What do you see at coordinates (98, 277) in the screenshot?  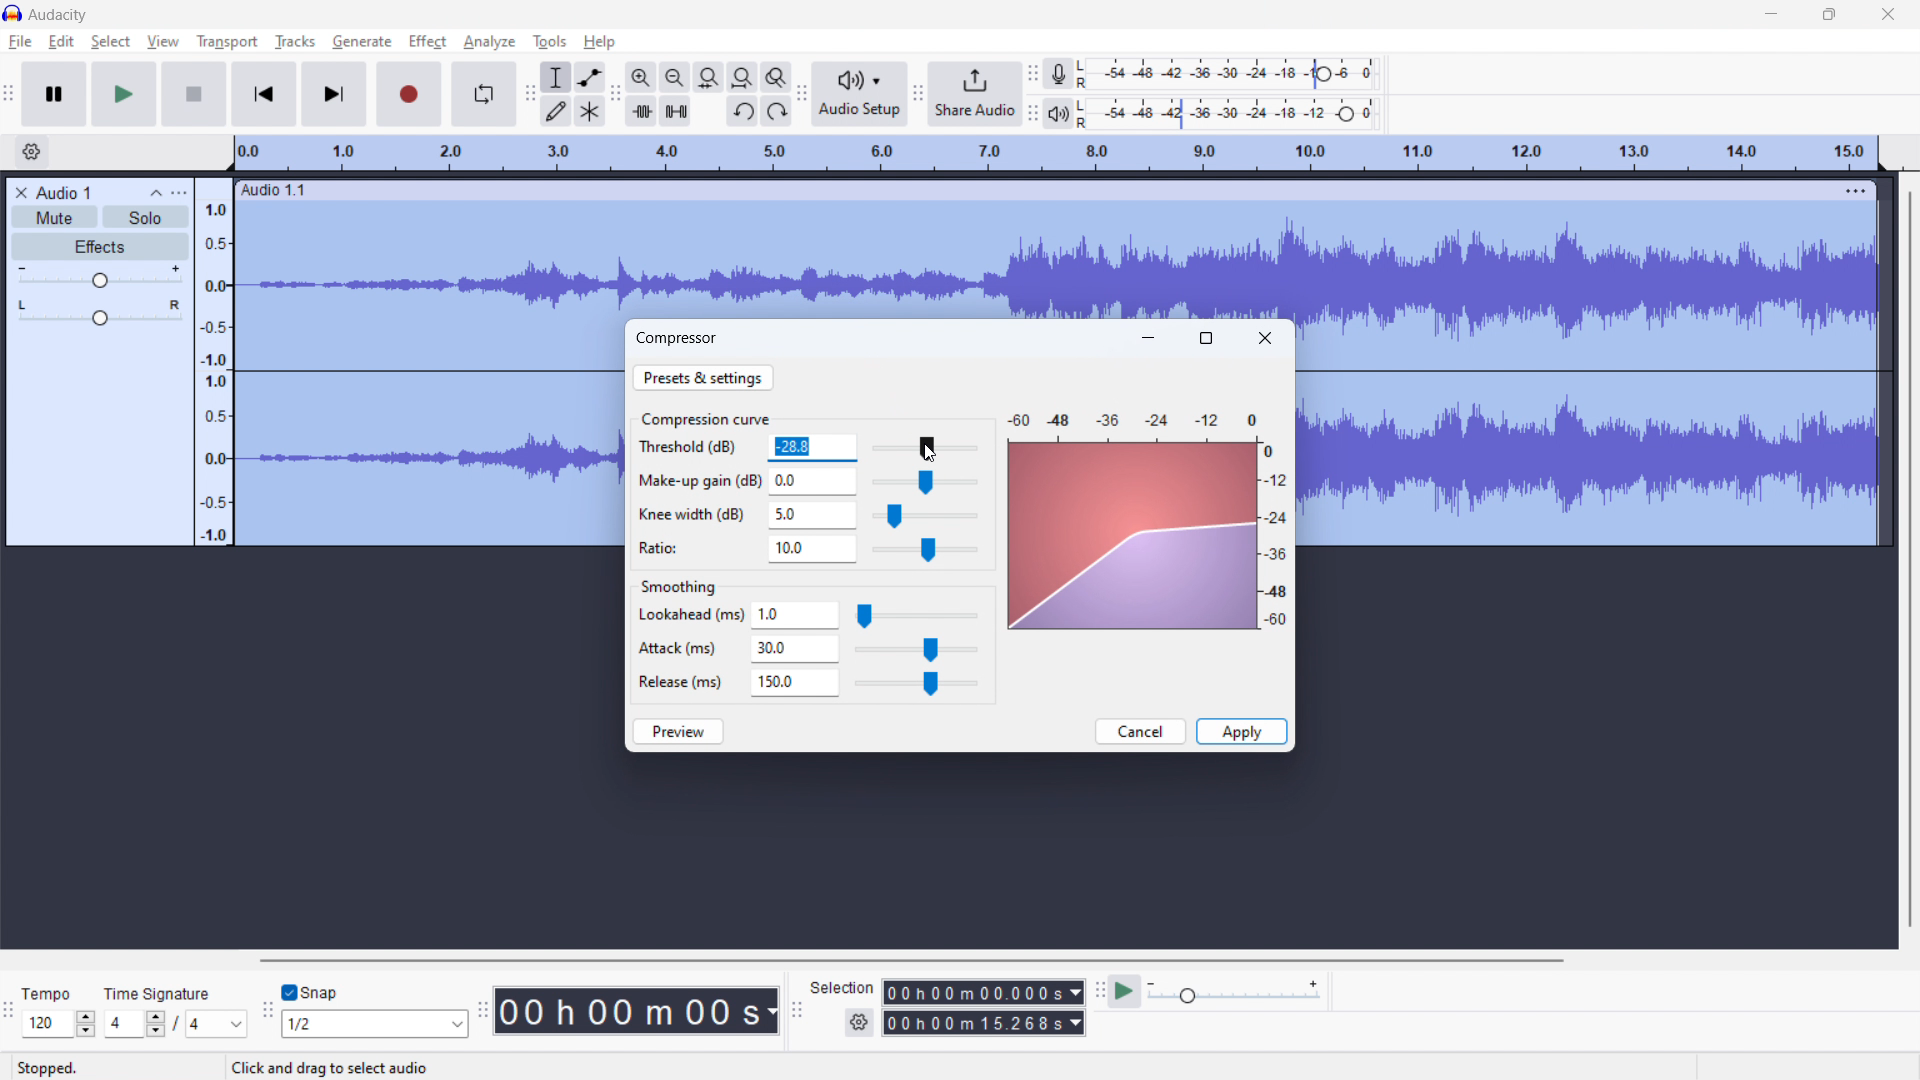 I see `volume` at bounding box center [98, 277].